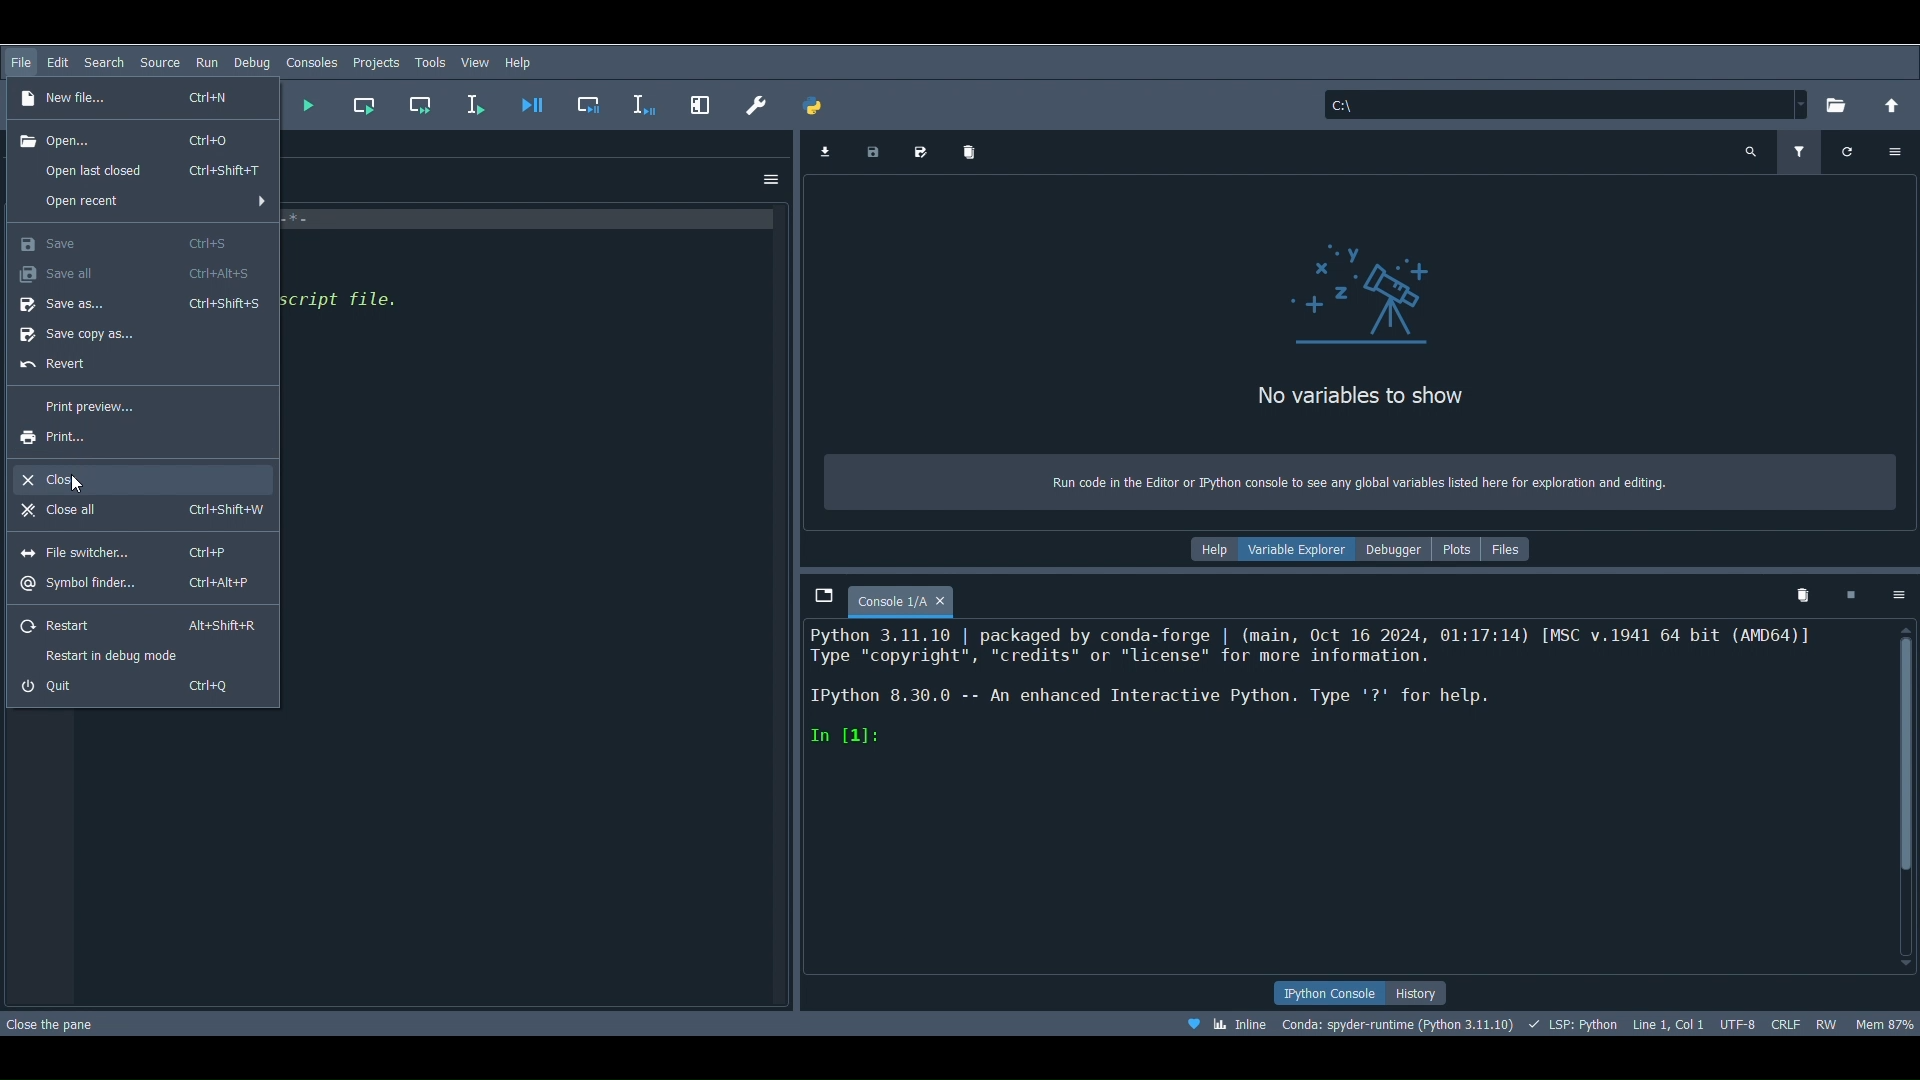 This screenshot has width=1920, height=1080. I want to click on Consoles, so click(312, 62).